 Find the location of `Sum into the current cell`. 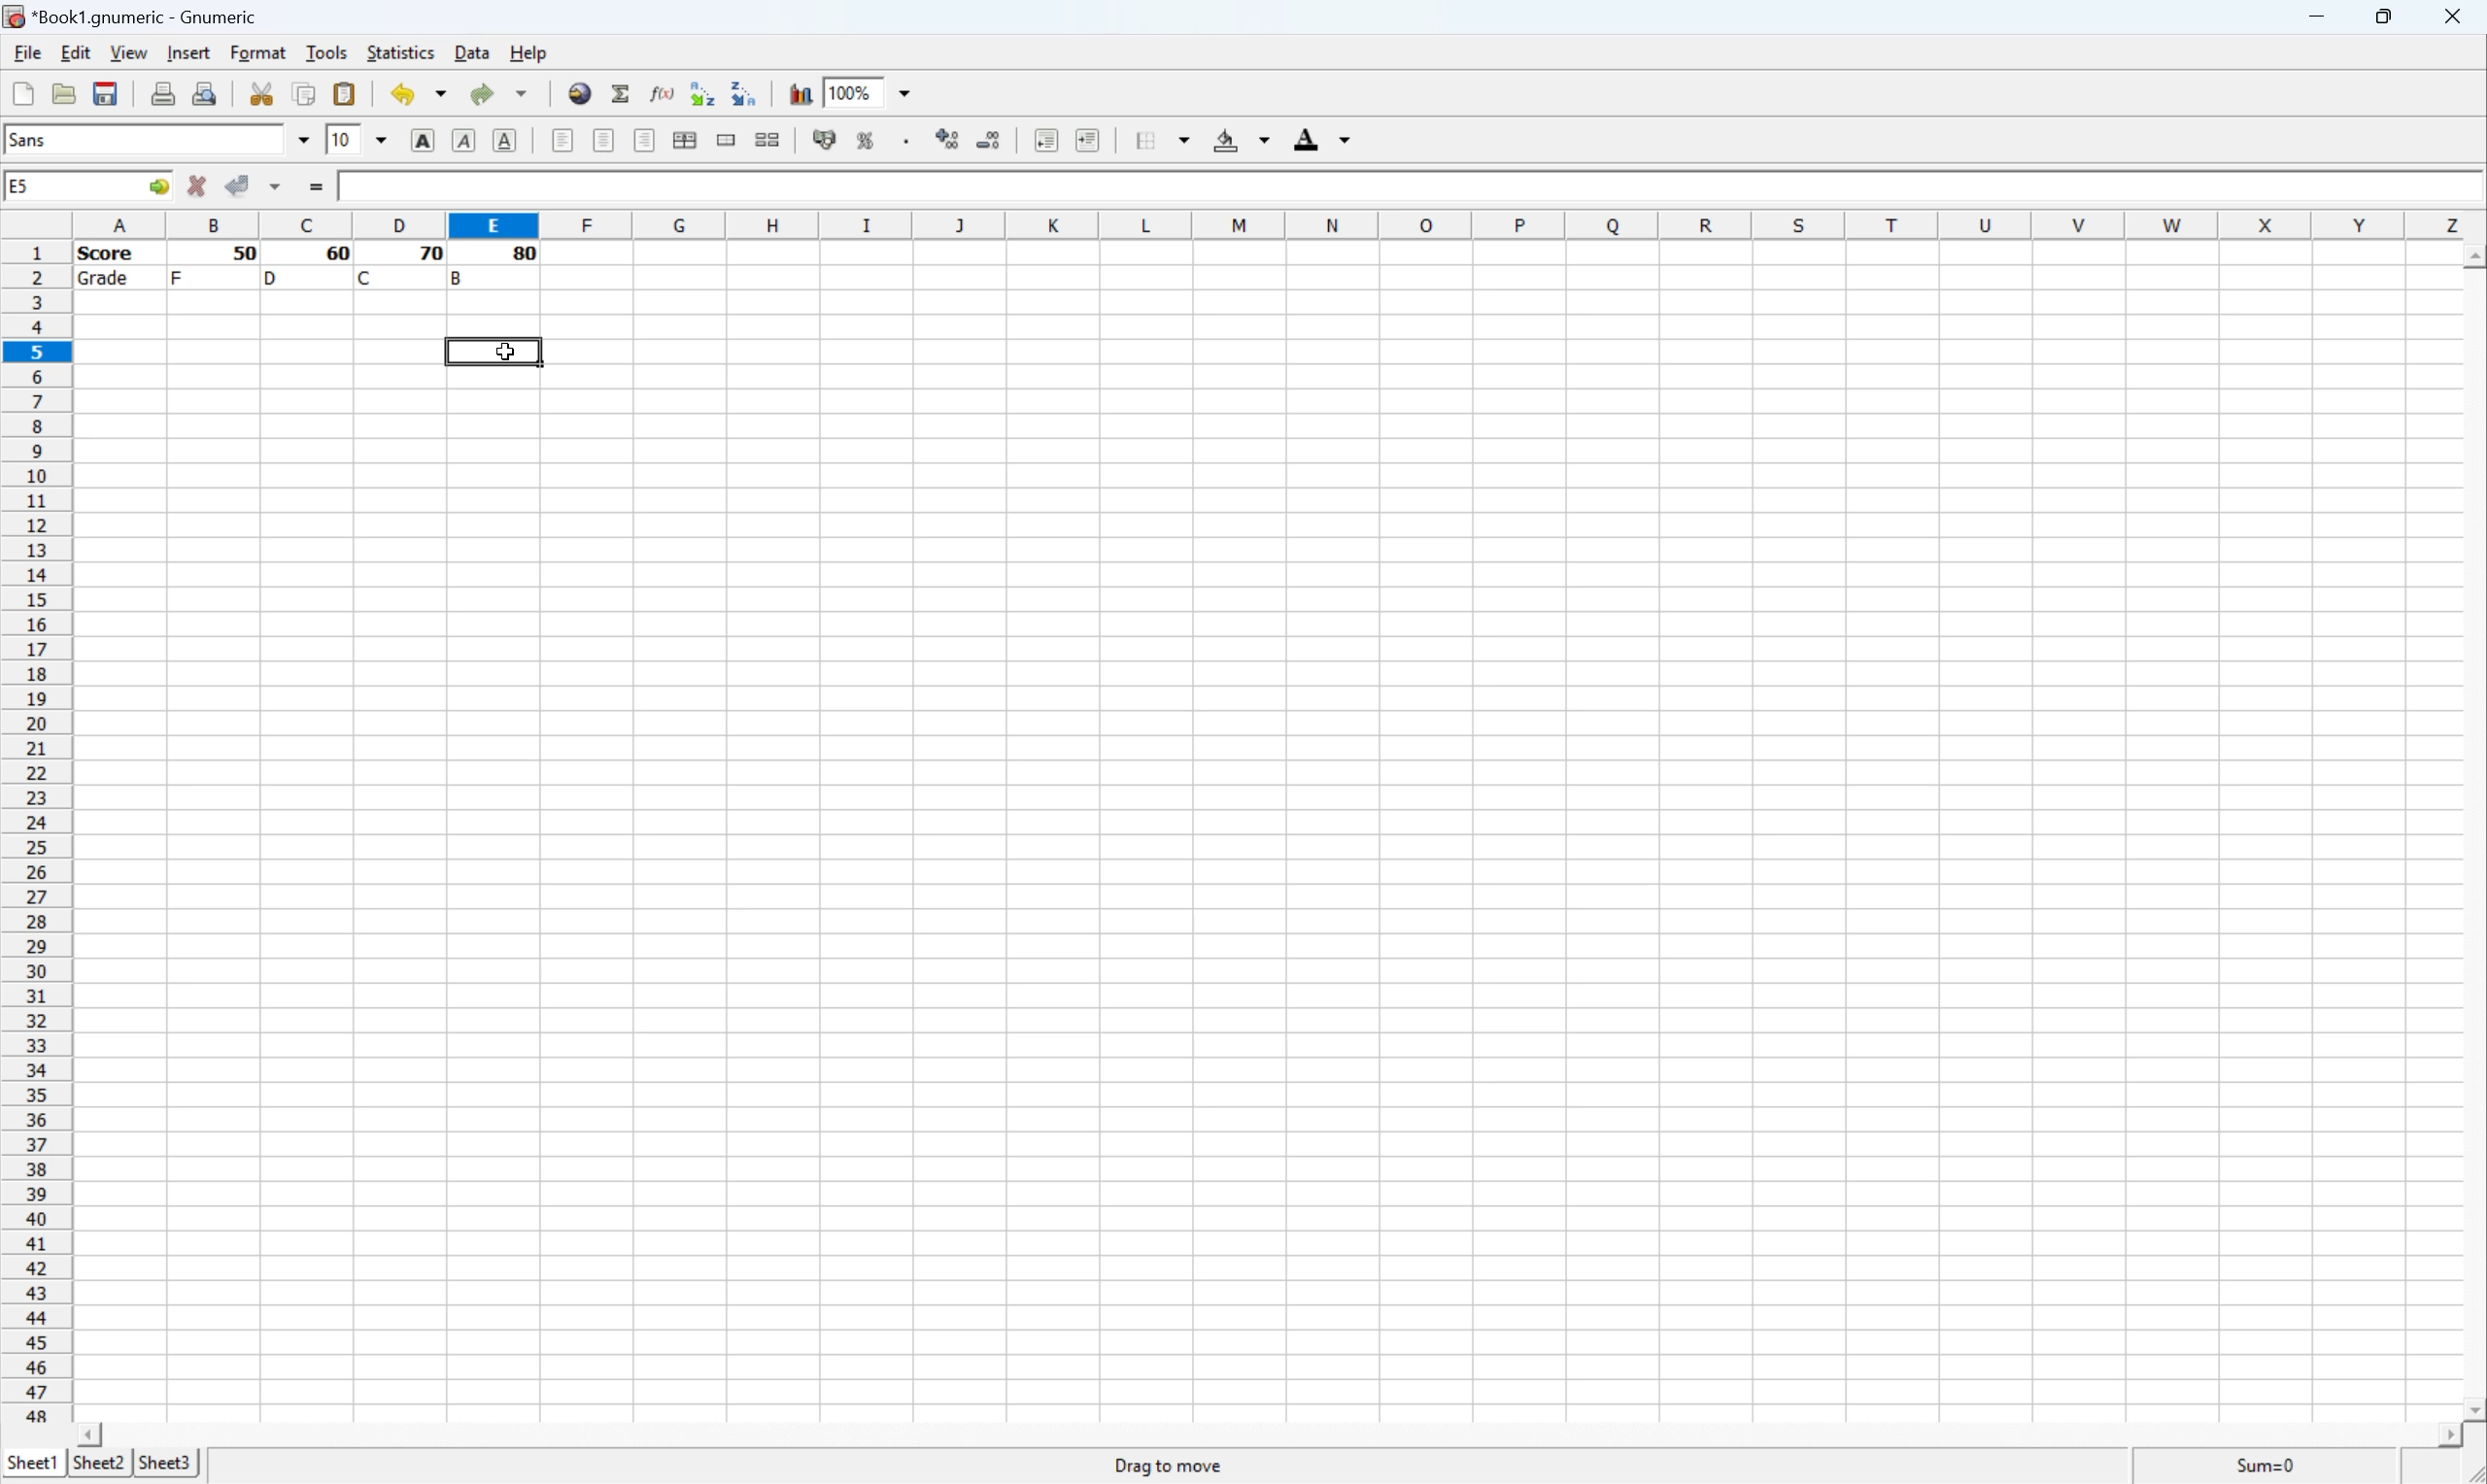

Sum into the current cell is located at coordinates (622, 96).